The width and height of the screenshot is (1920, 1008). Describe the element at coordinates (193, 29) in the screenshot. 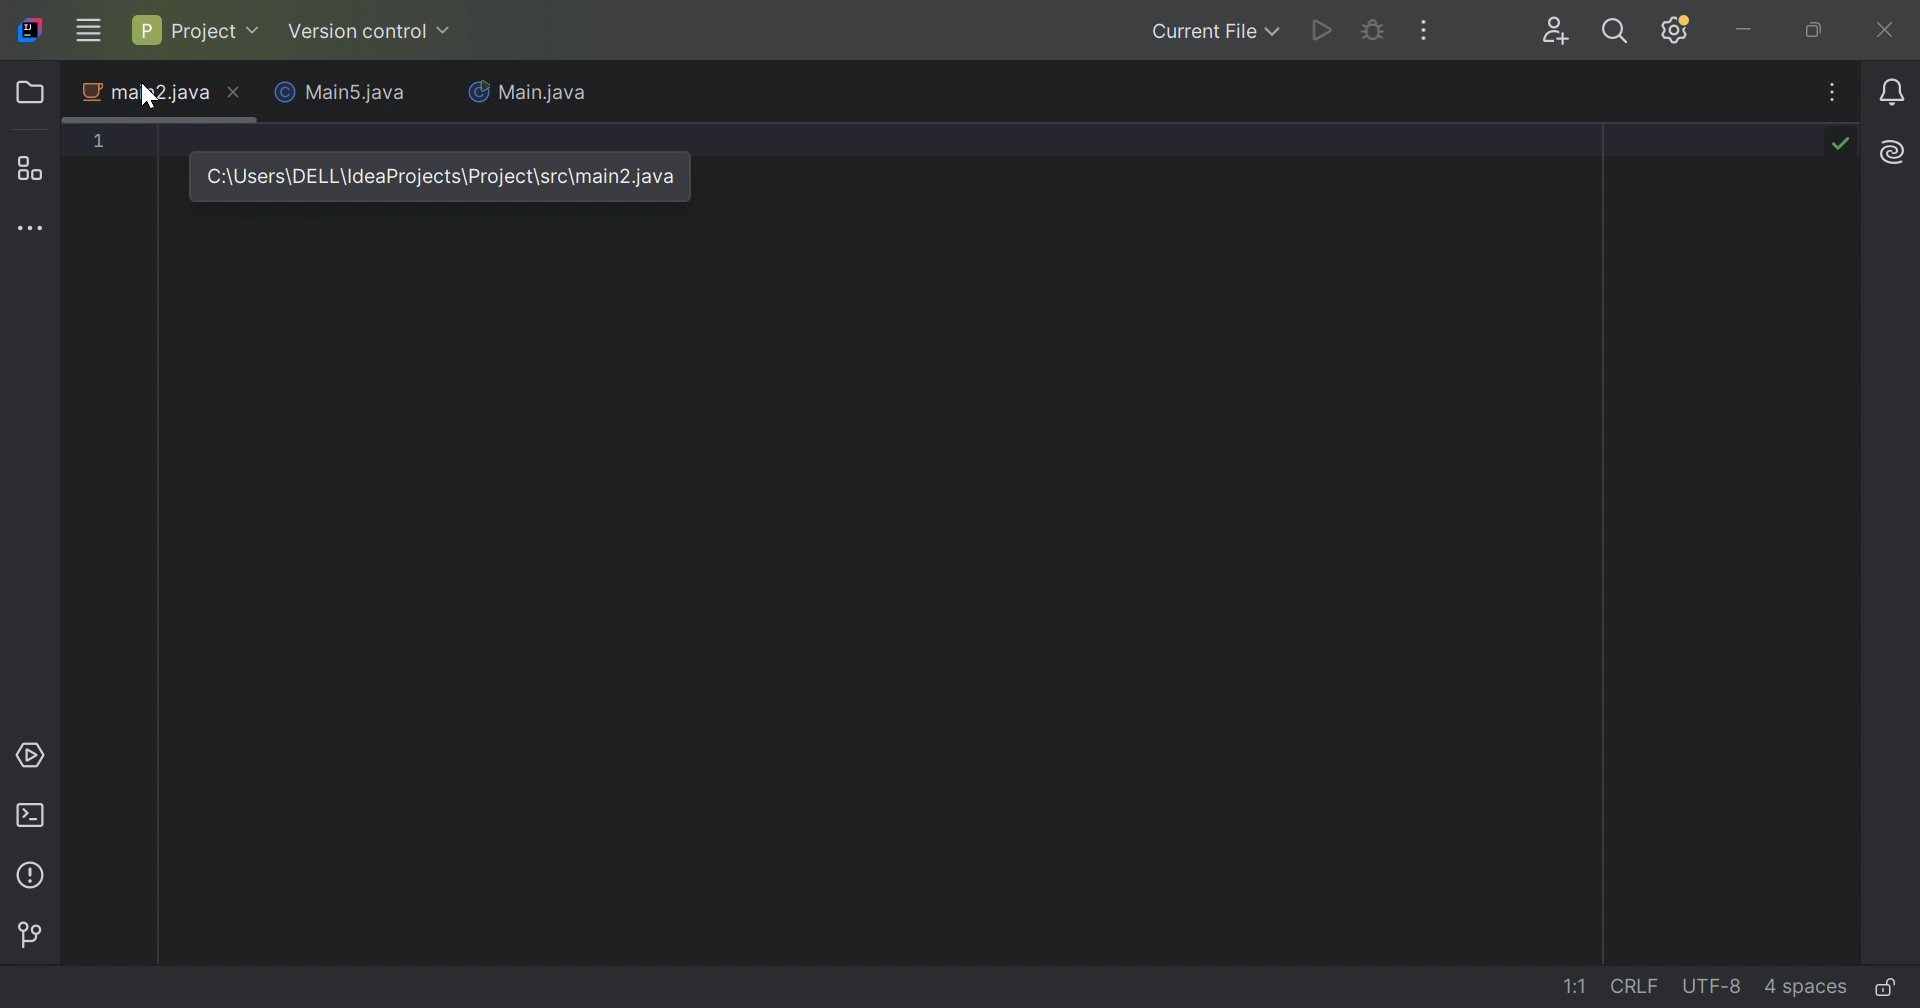

I see `Project` at that location.